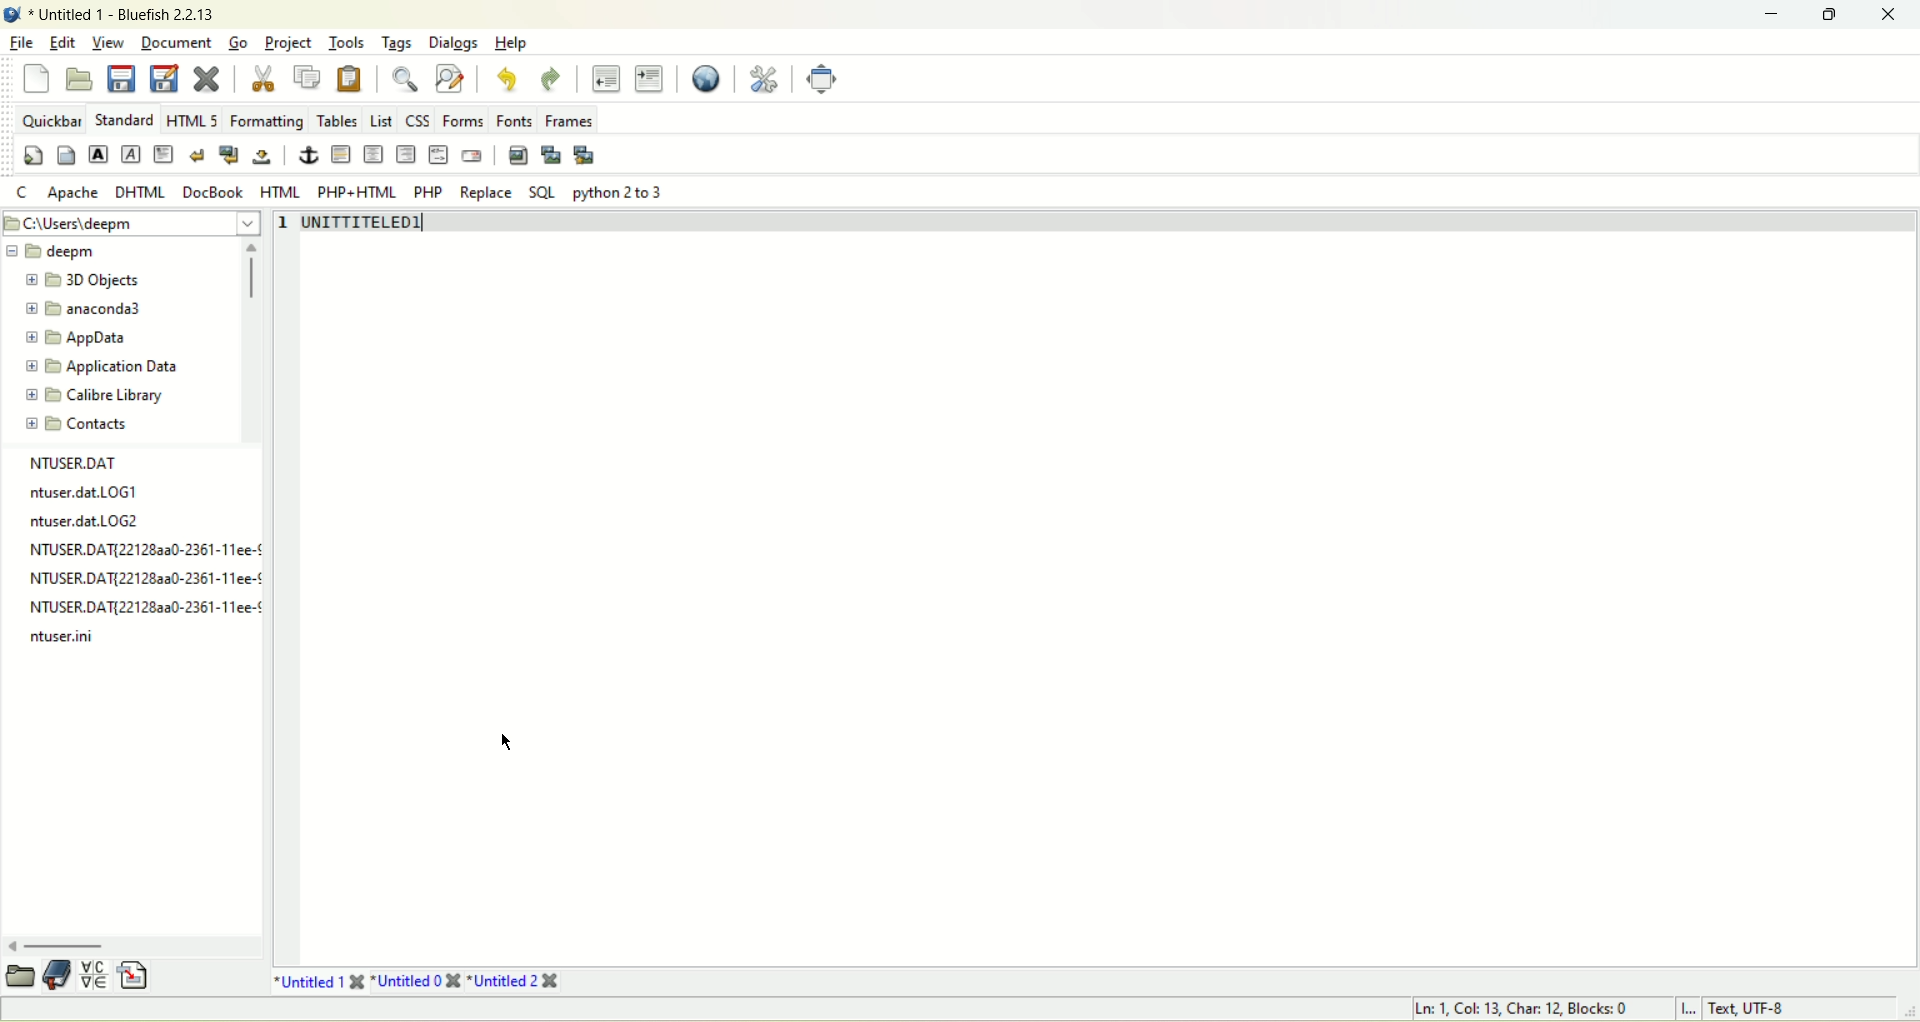 This screenshot has width=1920, height=1022. What do you see at coordinates (91, 523) in the screenshot?
I see `log` at bounding box center [91, 523].